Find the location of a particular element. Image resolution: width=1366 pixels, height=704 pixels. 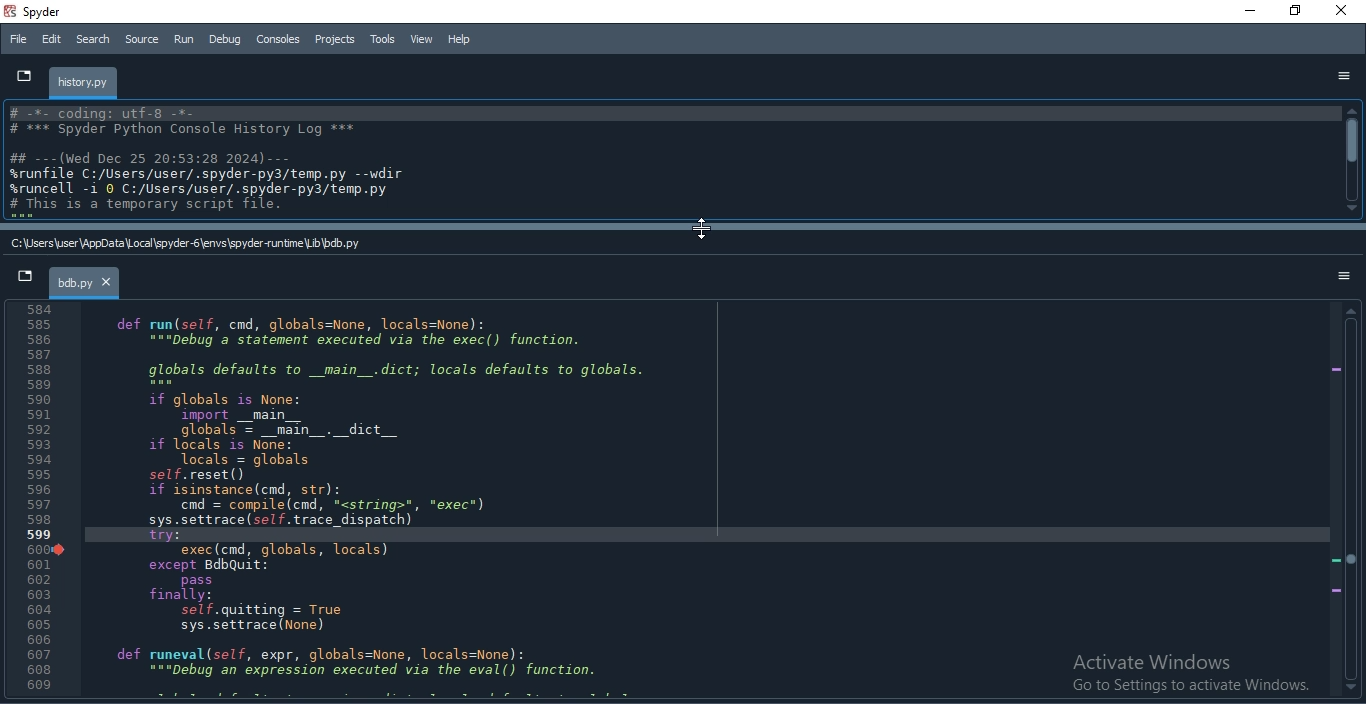

Run is located at coordinates (183, 39).